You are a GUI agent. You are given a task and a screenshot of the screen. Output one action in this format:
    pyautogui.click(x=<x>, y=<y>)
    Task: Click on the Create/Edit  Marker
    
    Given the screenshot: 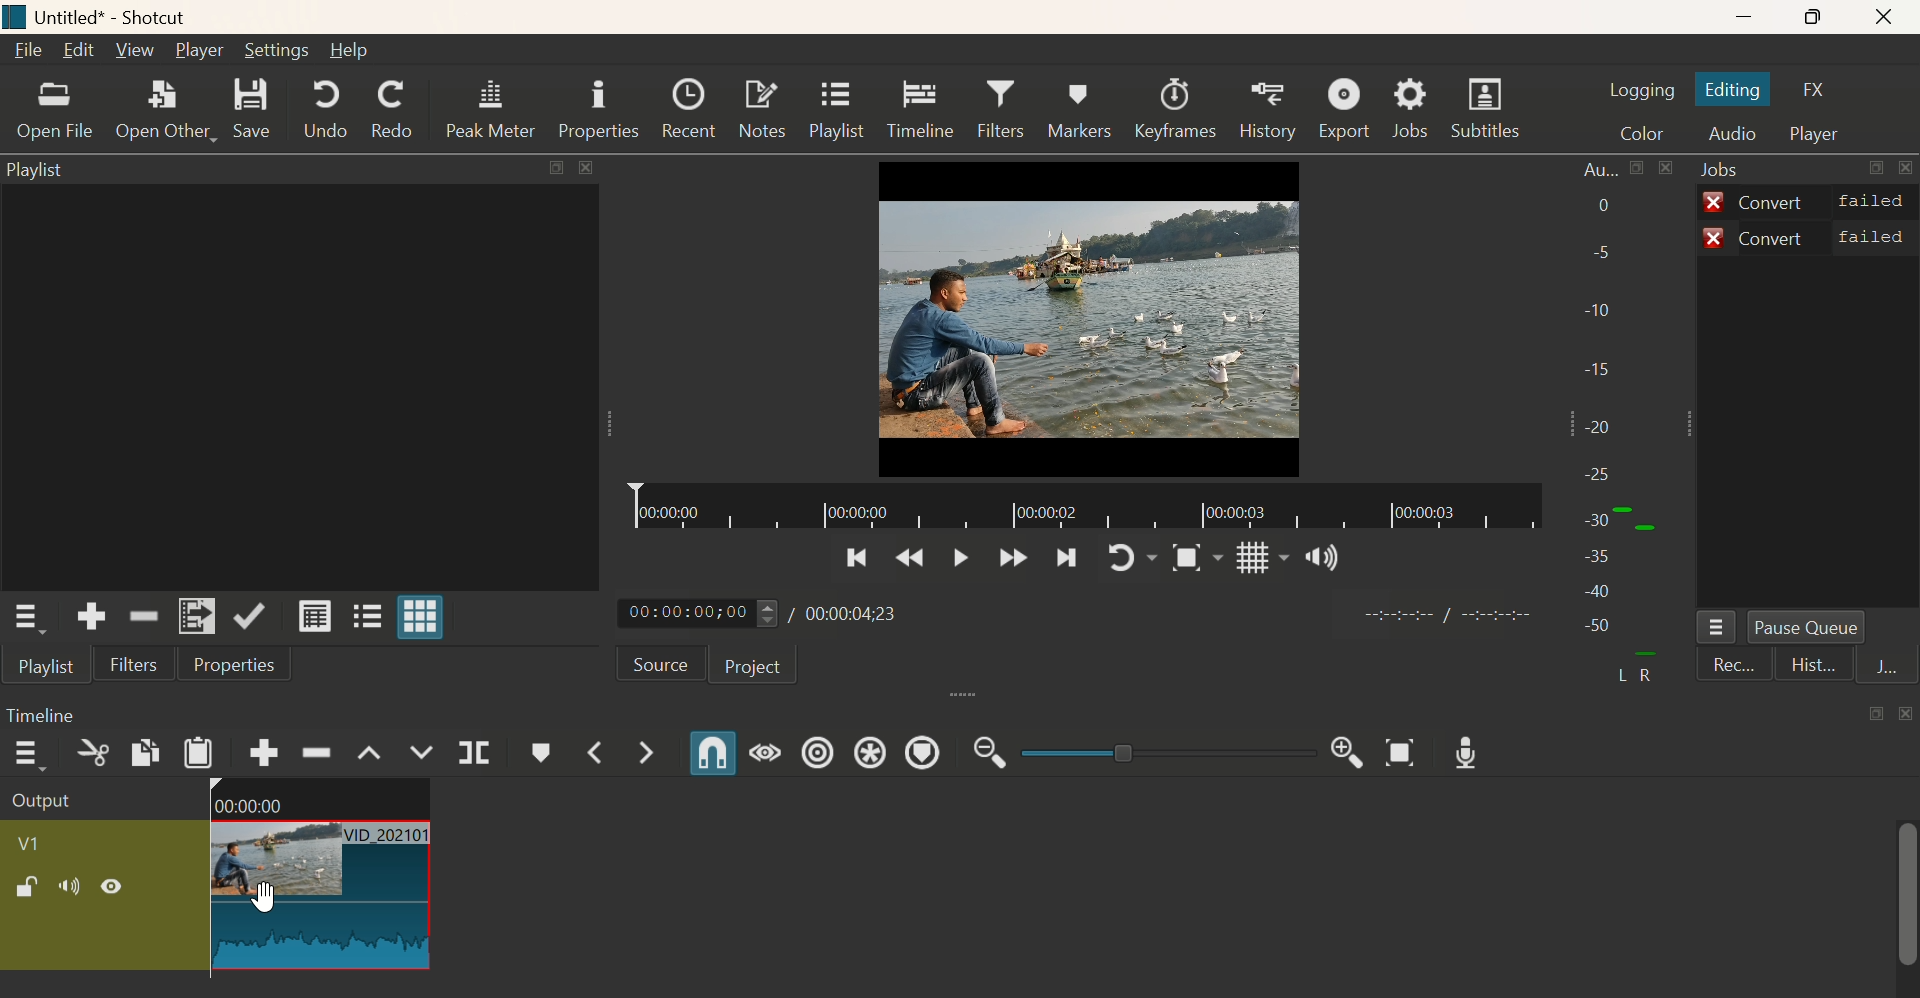 What is the action you would take?
    pyautogui.click(x=542, y=756)
    